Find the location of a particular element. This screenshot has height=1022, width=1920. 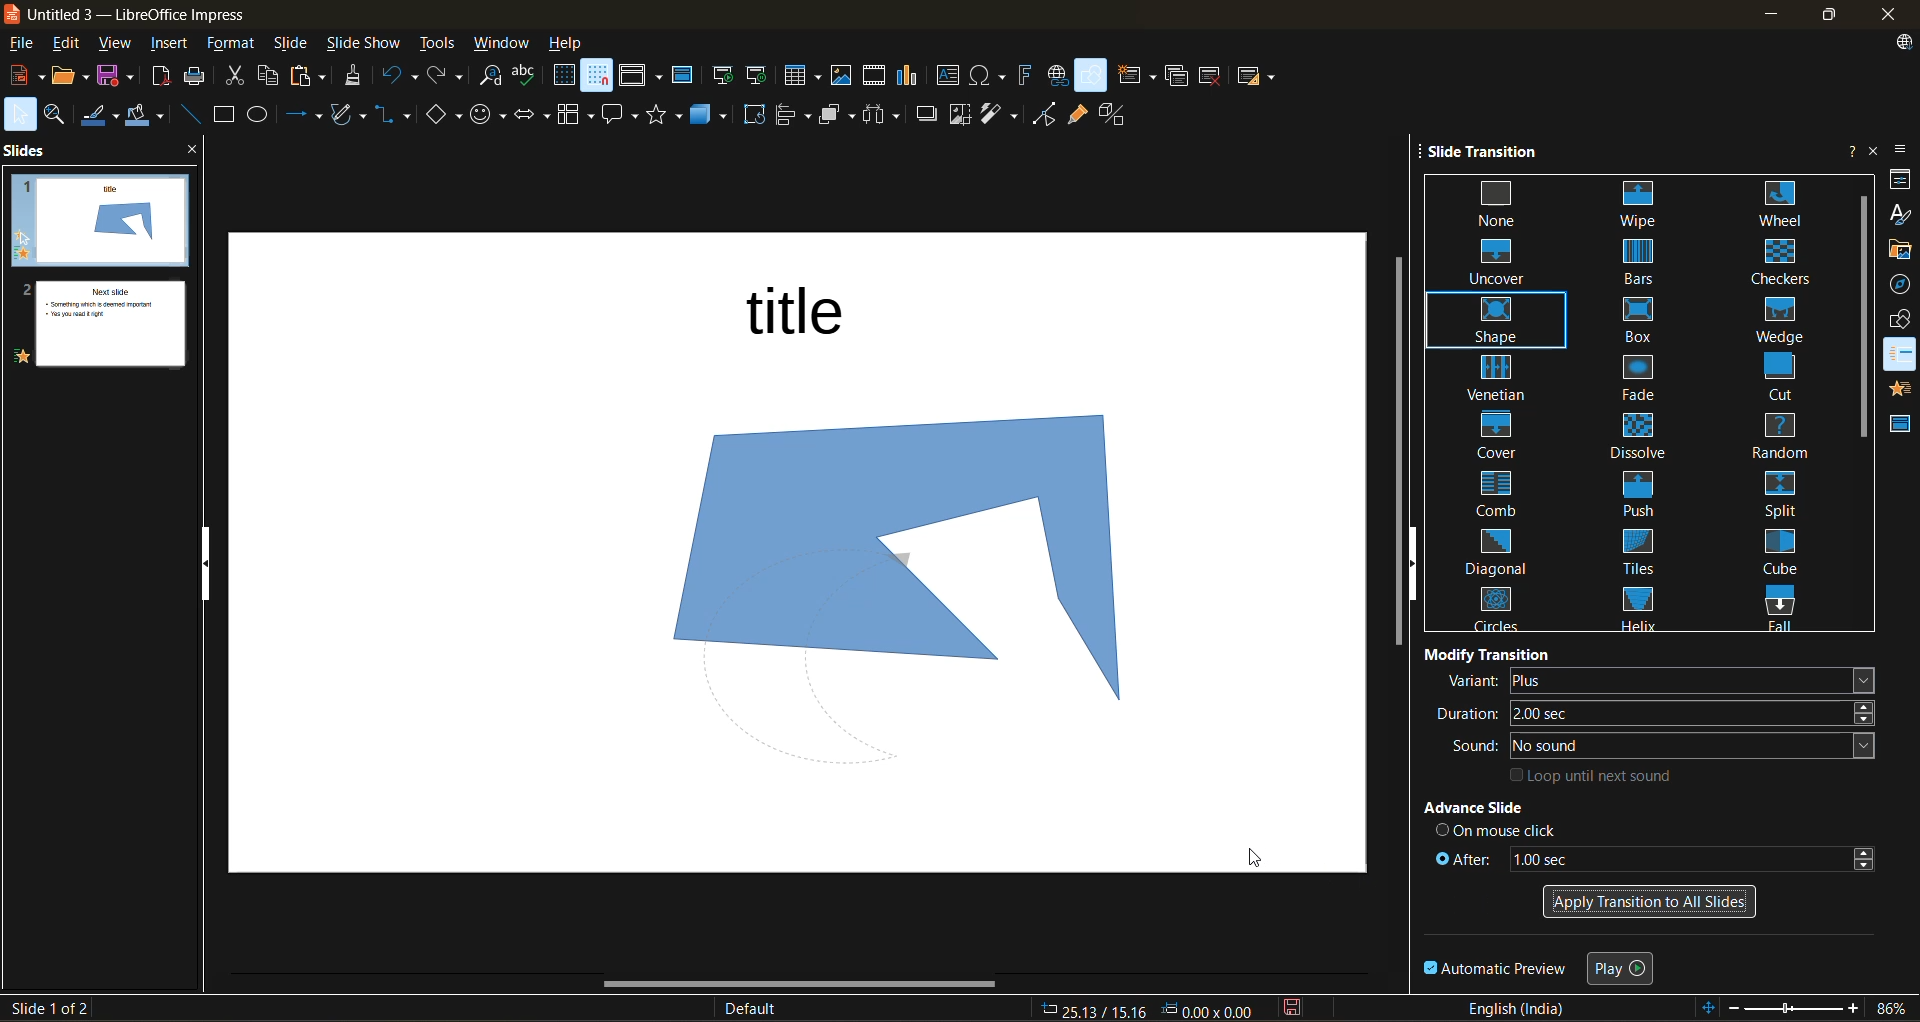

format is located at coordinates (234, 45).